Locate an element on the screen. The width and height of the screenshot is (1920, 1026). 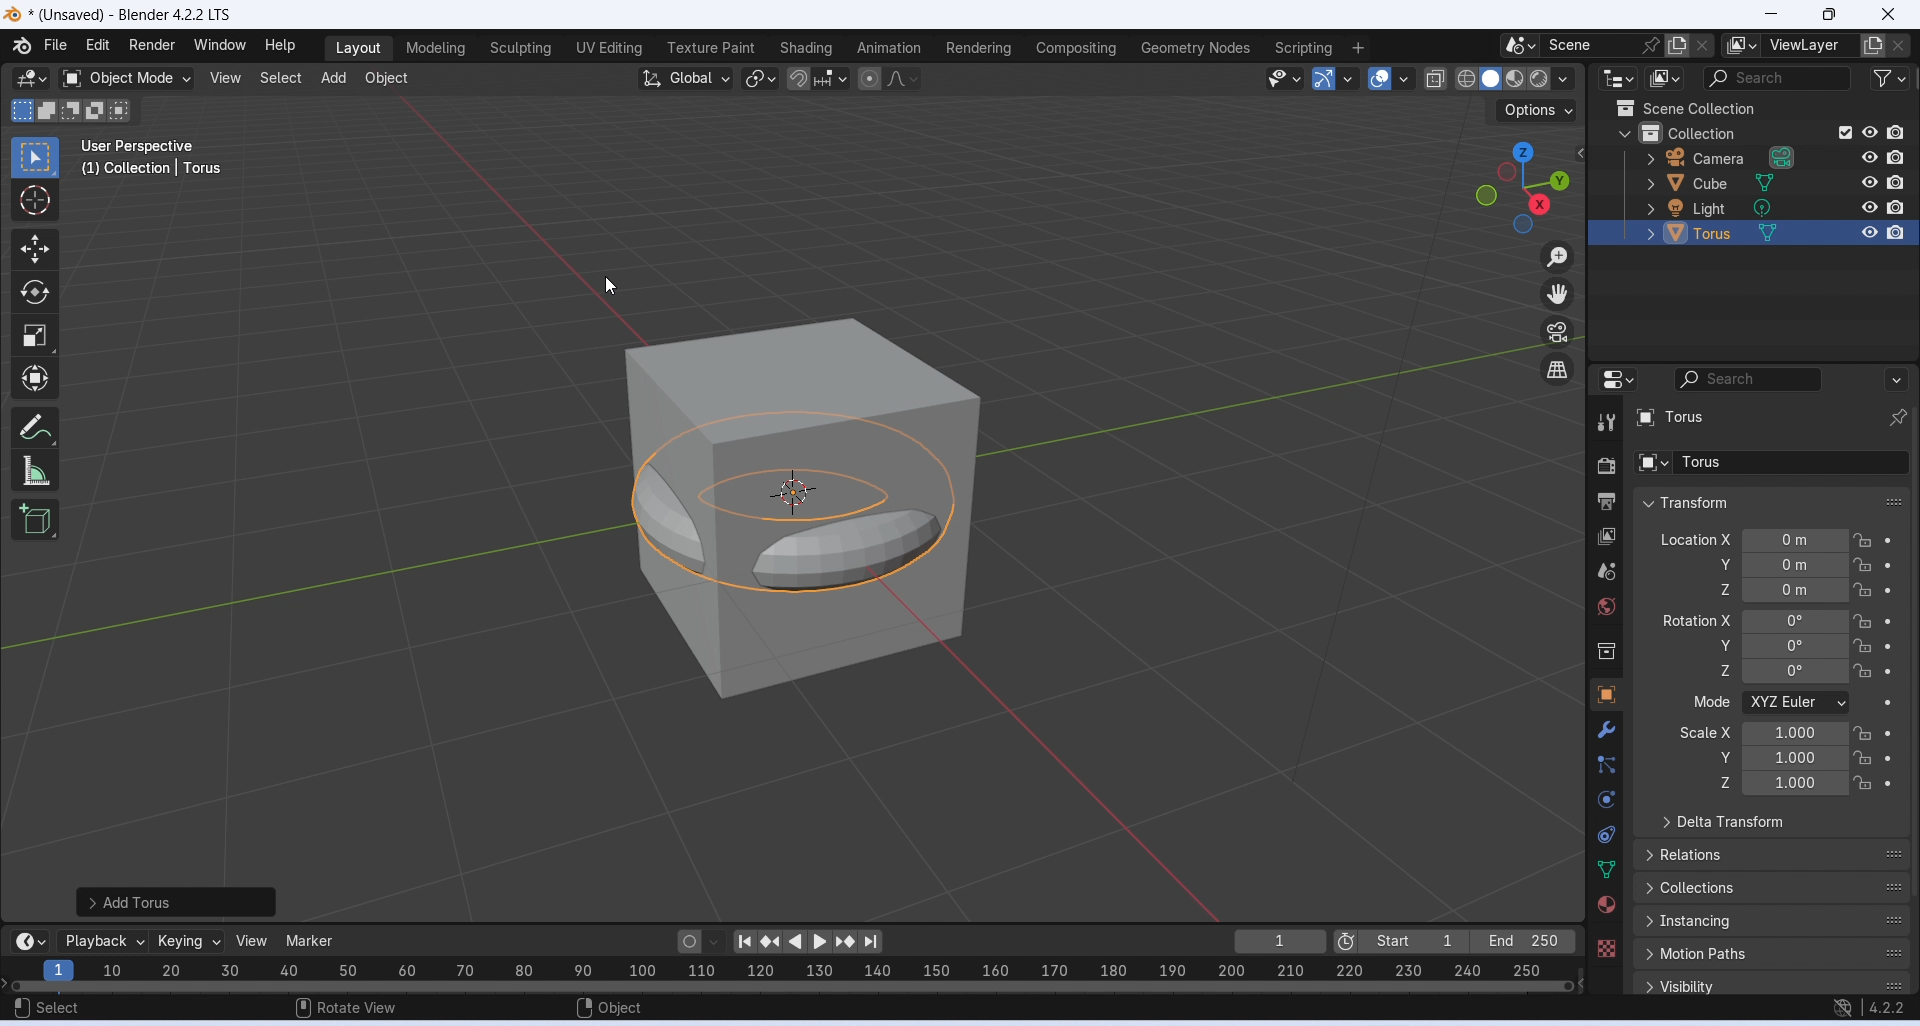
torus layer is located at coordinates (1771, 233).